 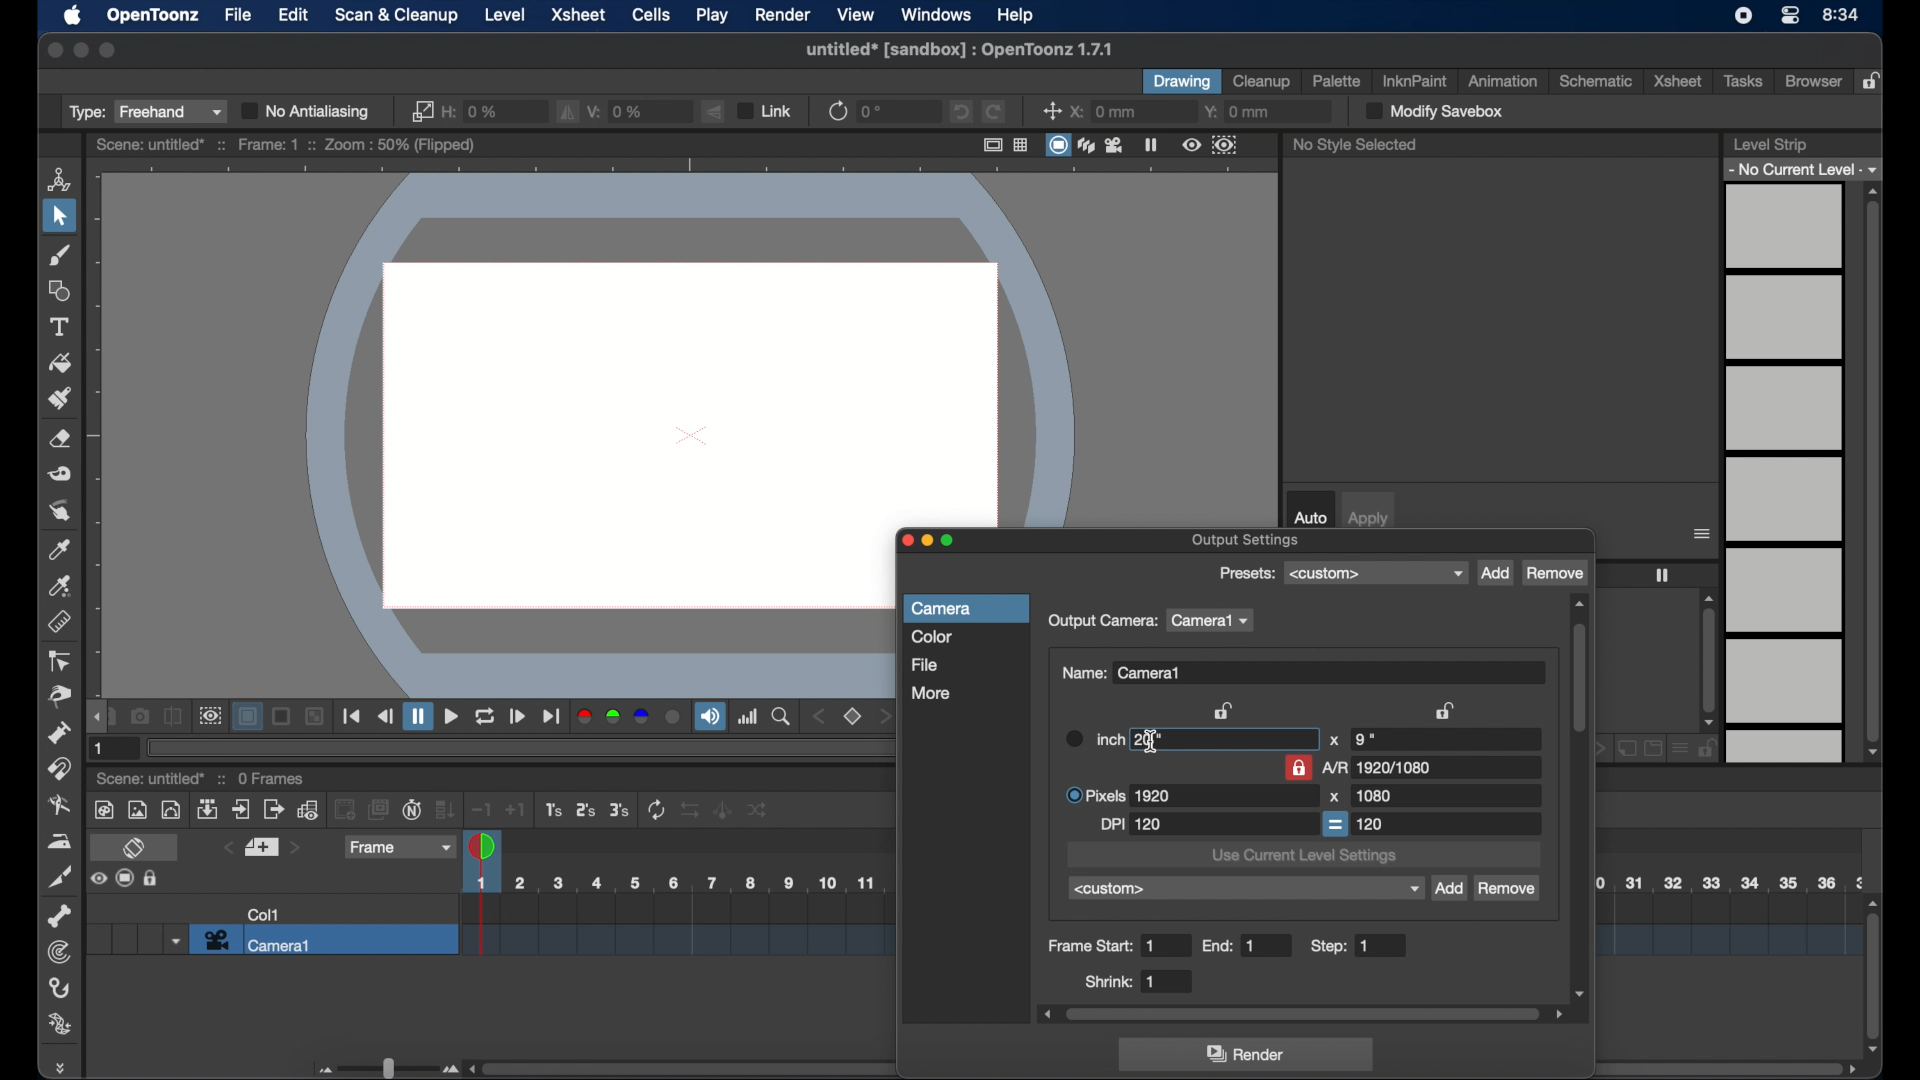 What do you see at coordinates (568, 111) in the screenshot?
I see `fill horizontally` at bounding box center [568, 111].